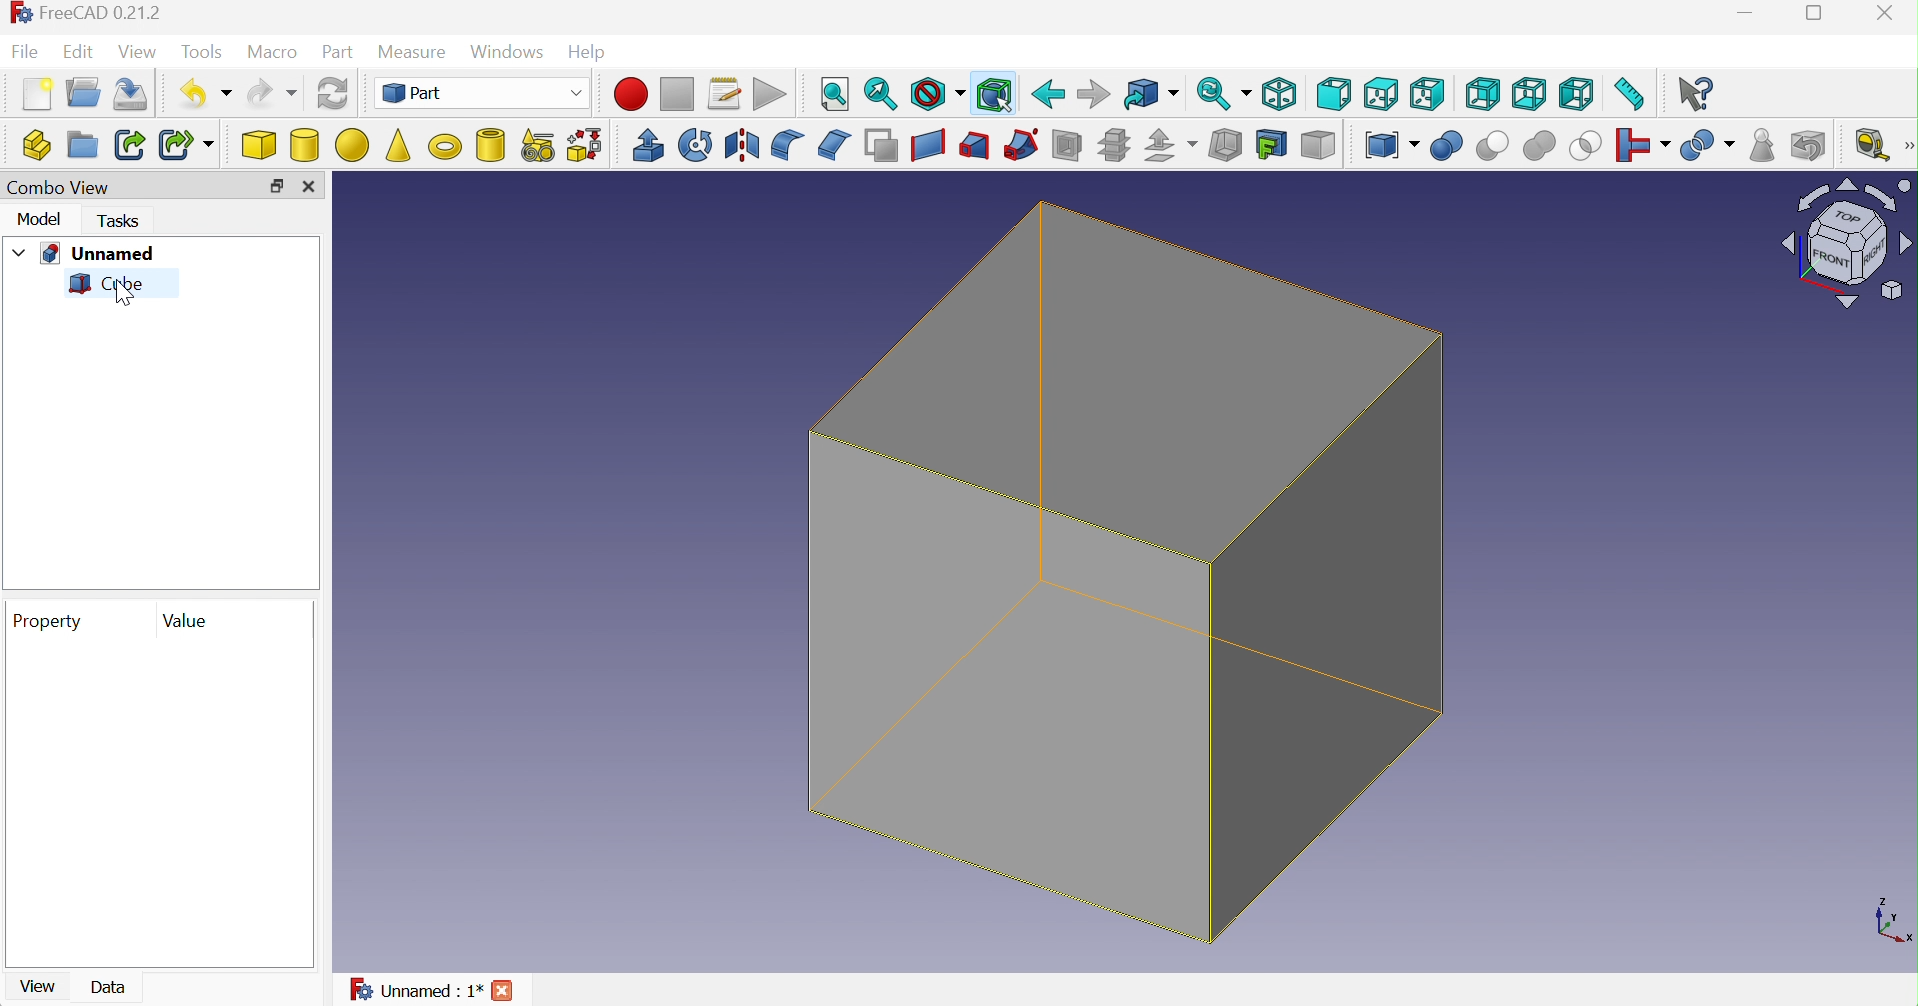 The image size is (1918, 1006). I want to click on Stop macro recording, so click(677, 95).